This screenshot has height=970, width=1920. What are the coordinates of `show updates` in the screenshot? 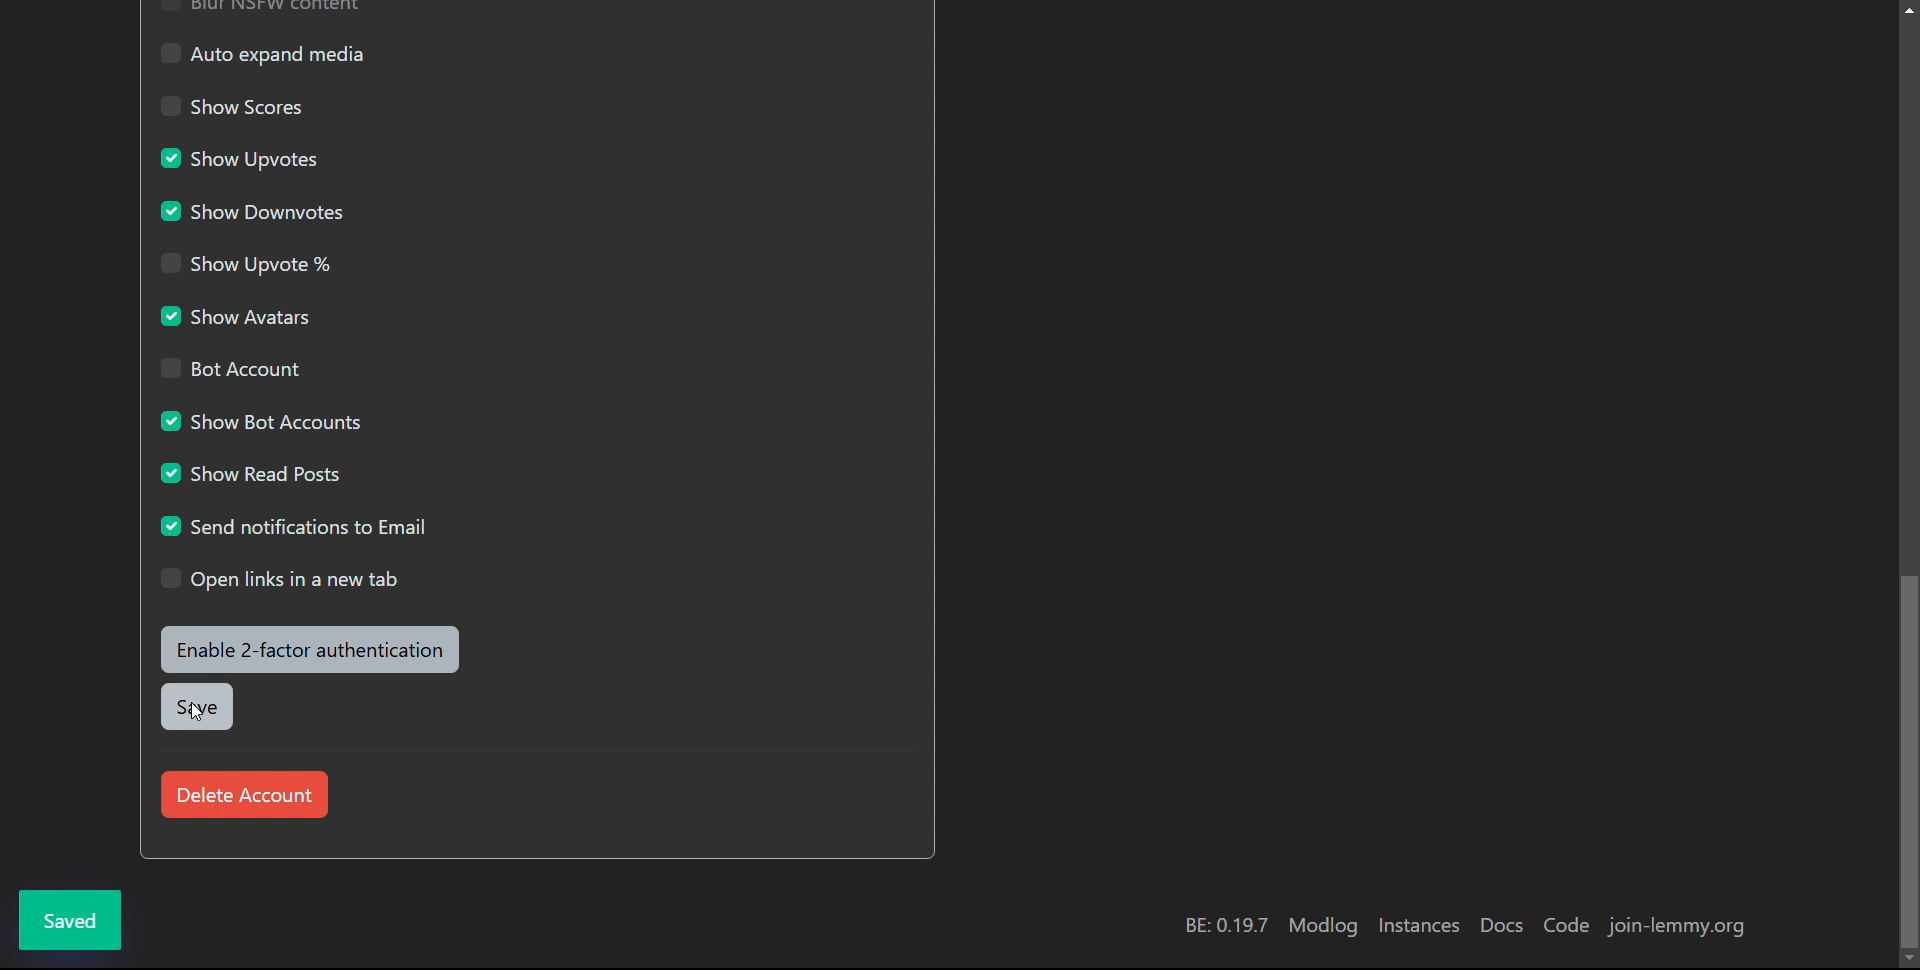 It's located at (239, 157).